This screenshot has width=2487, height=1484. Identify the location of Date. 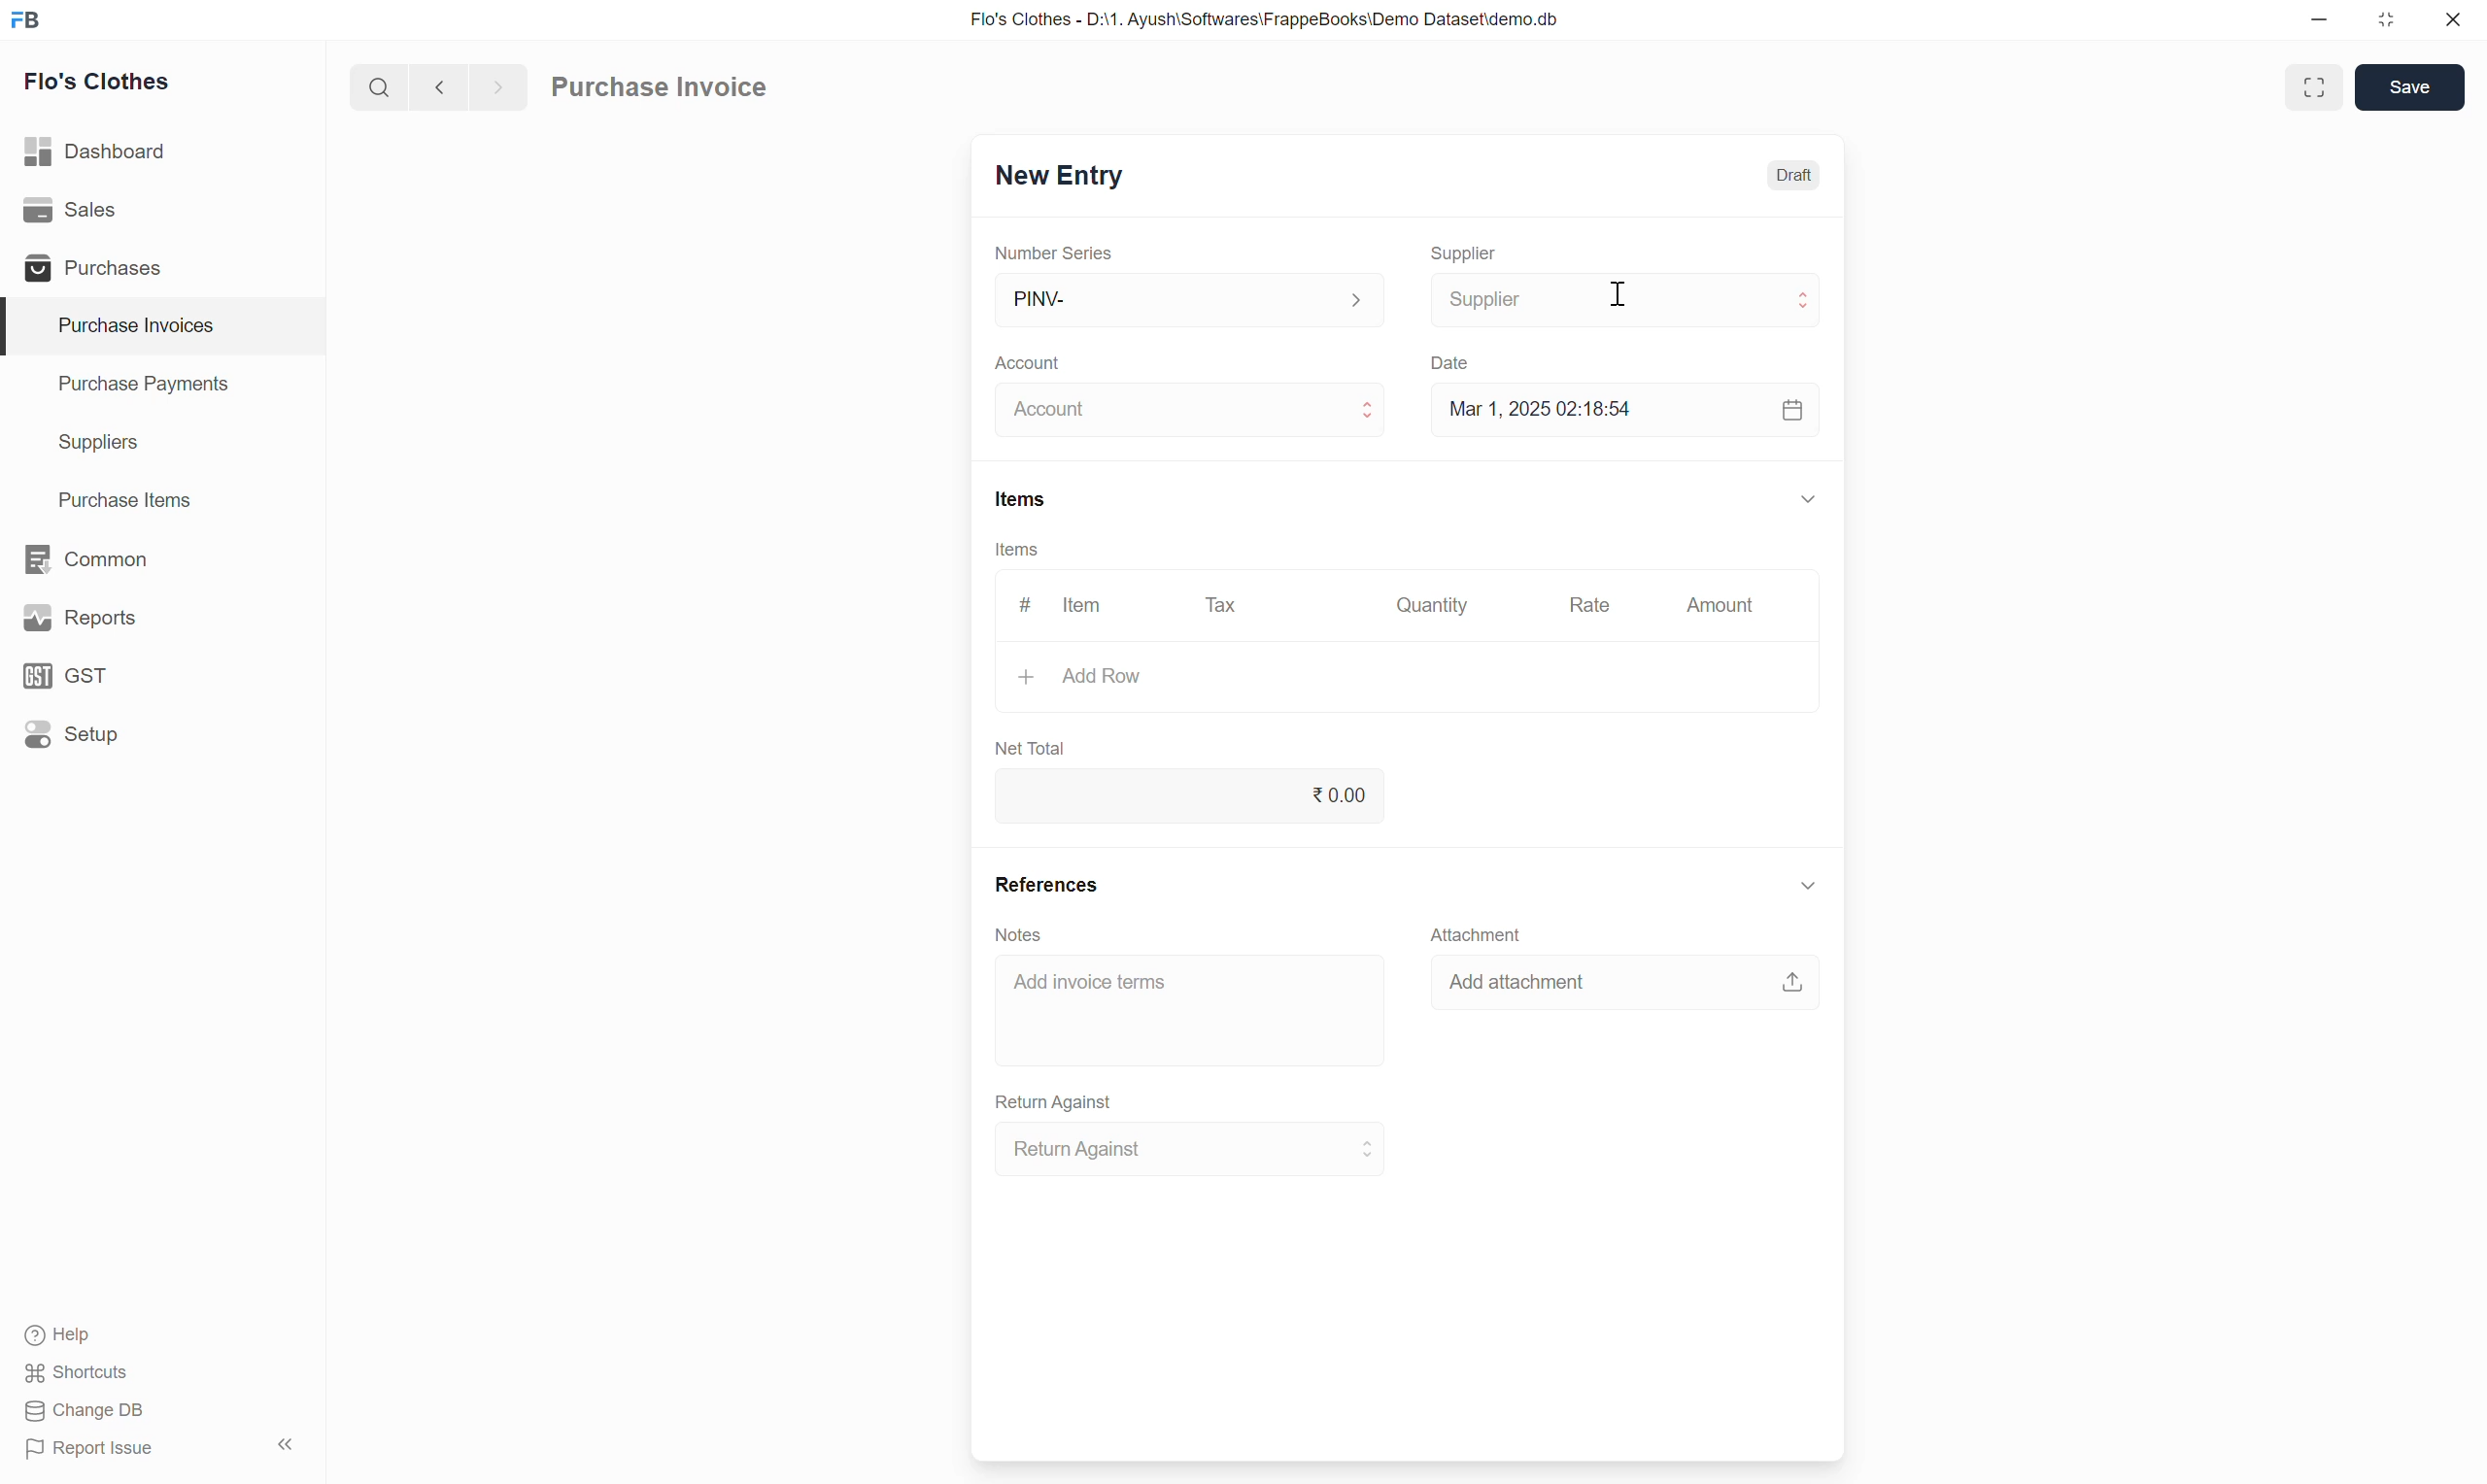
(1452, 364).